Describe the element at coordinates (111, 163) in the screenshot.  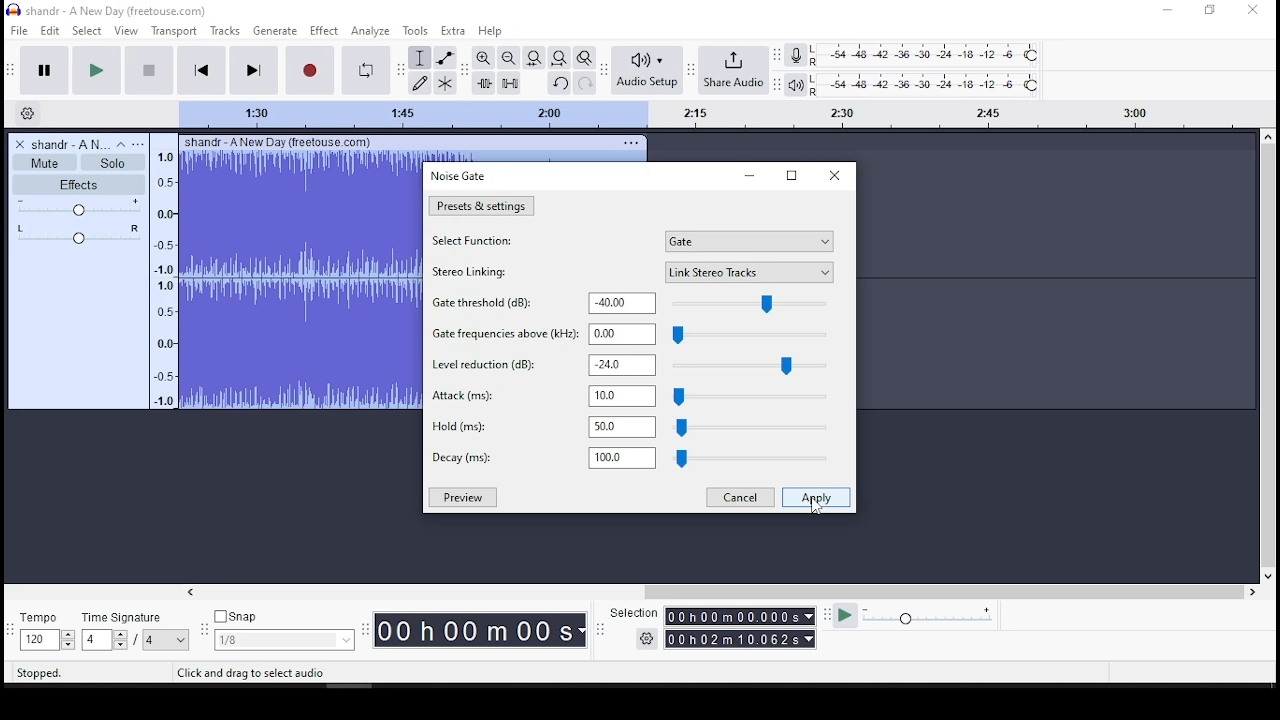
I see `solo` at that location.